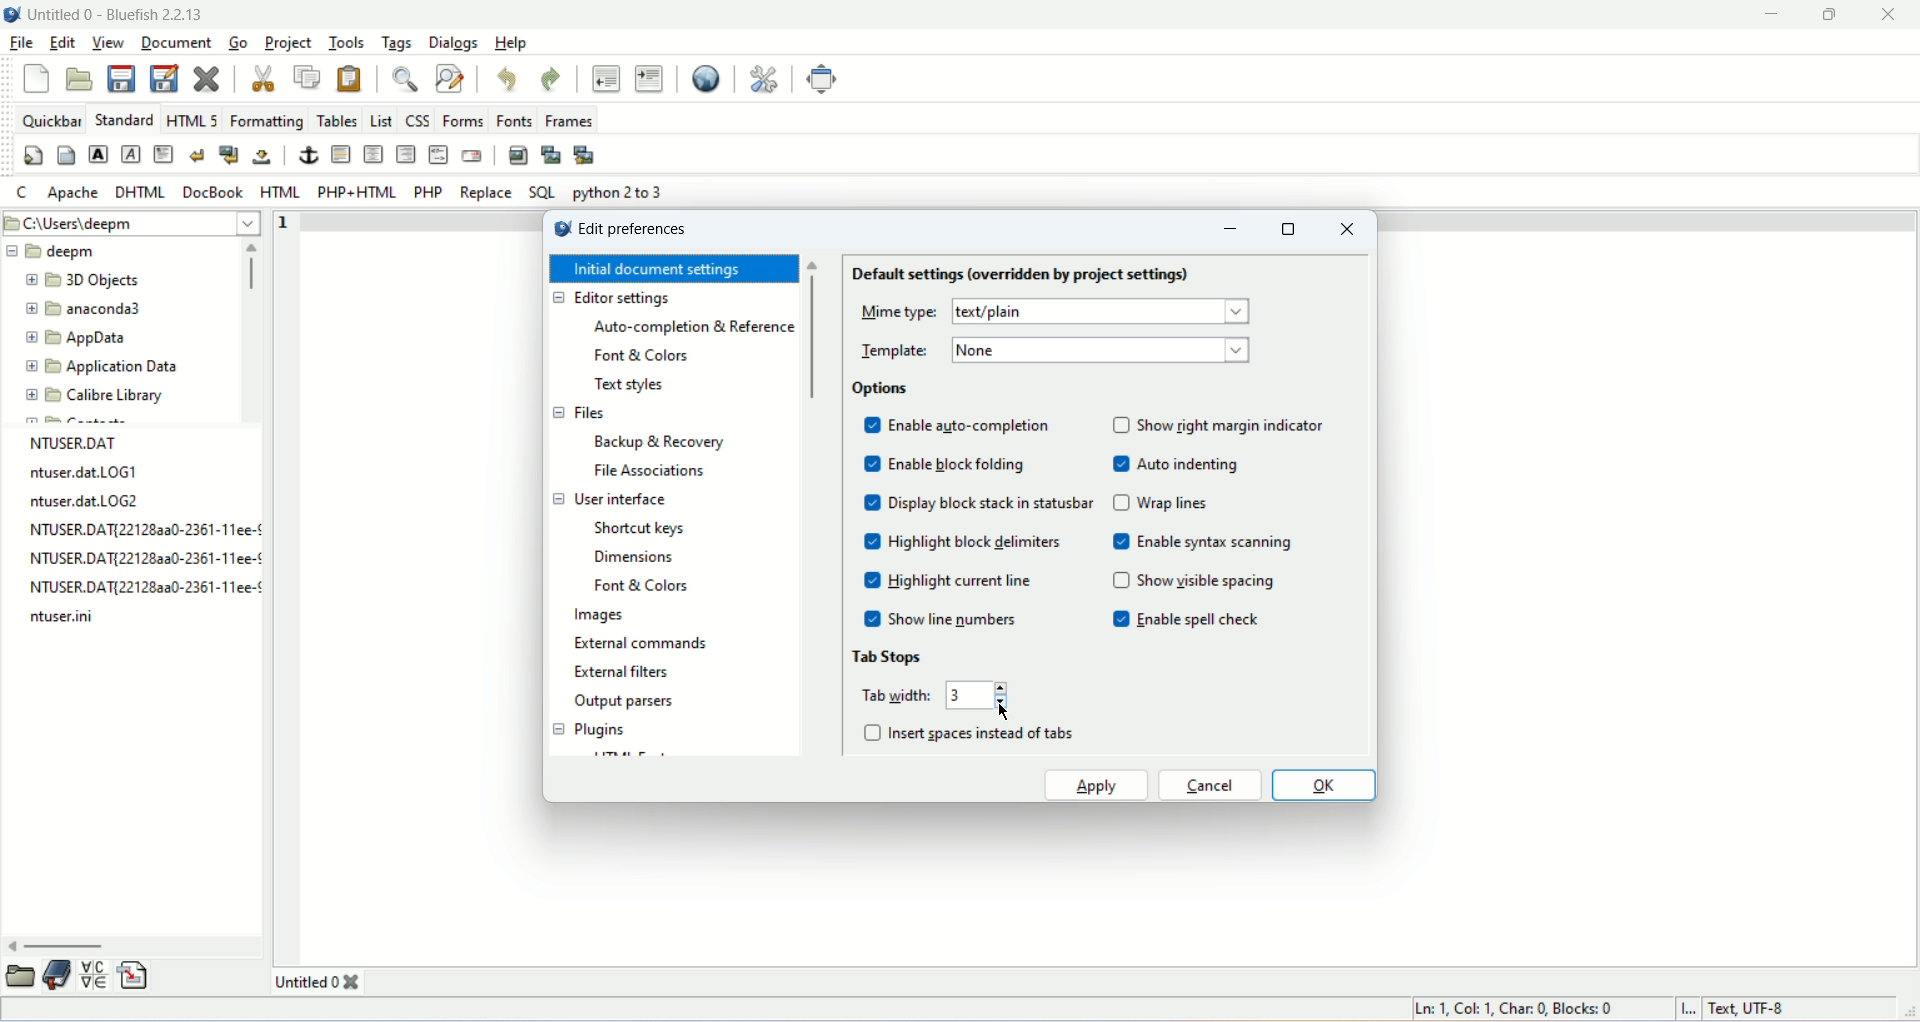 This screenshot has width=1920, height=1022. What do you see at coordinates (485, 192) in the screenshot?
I see `REPLACE` at bounding box center [485, 192].